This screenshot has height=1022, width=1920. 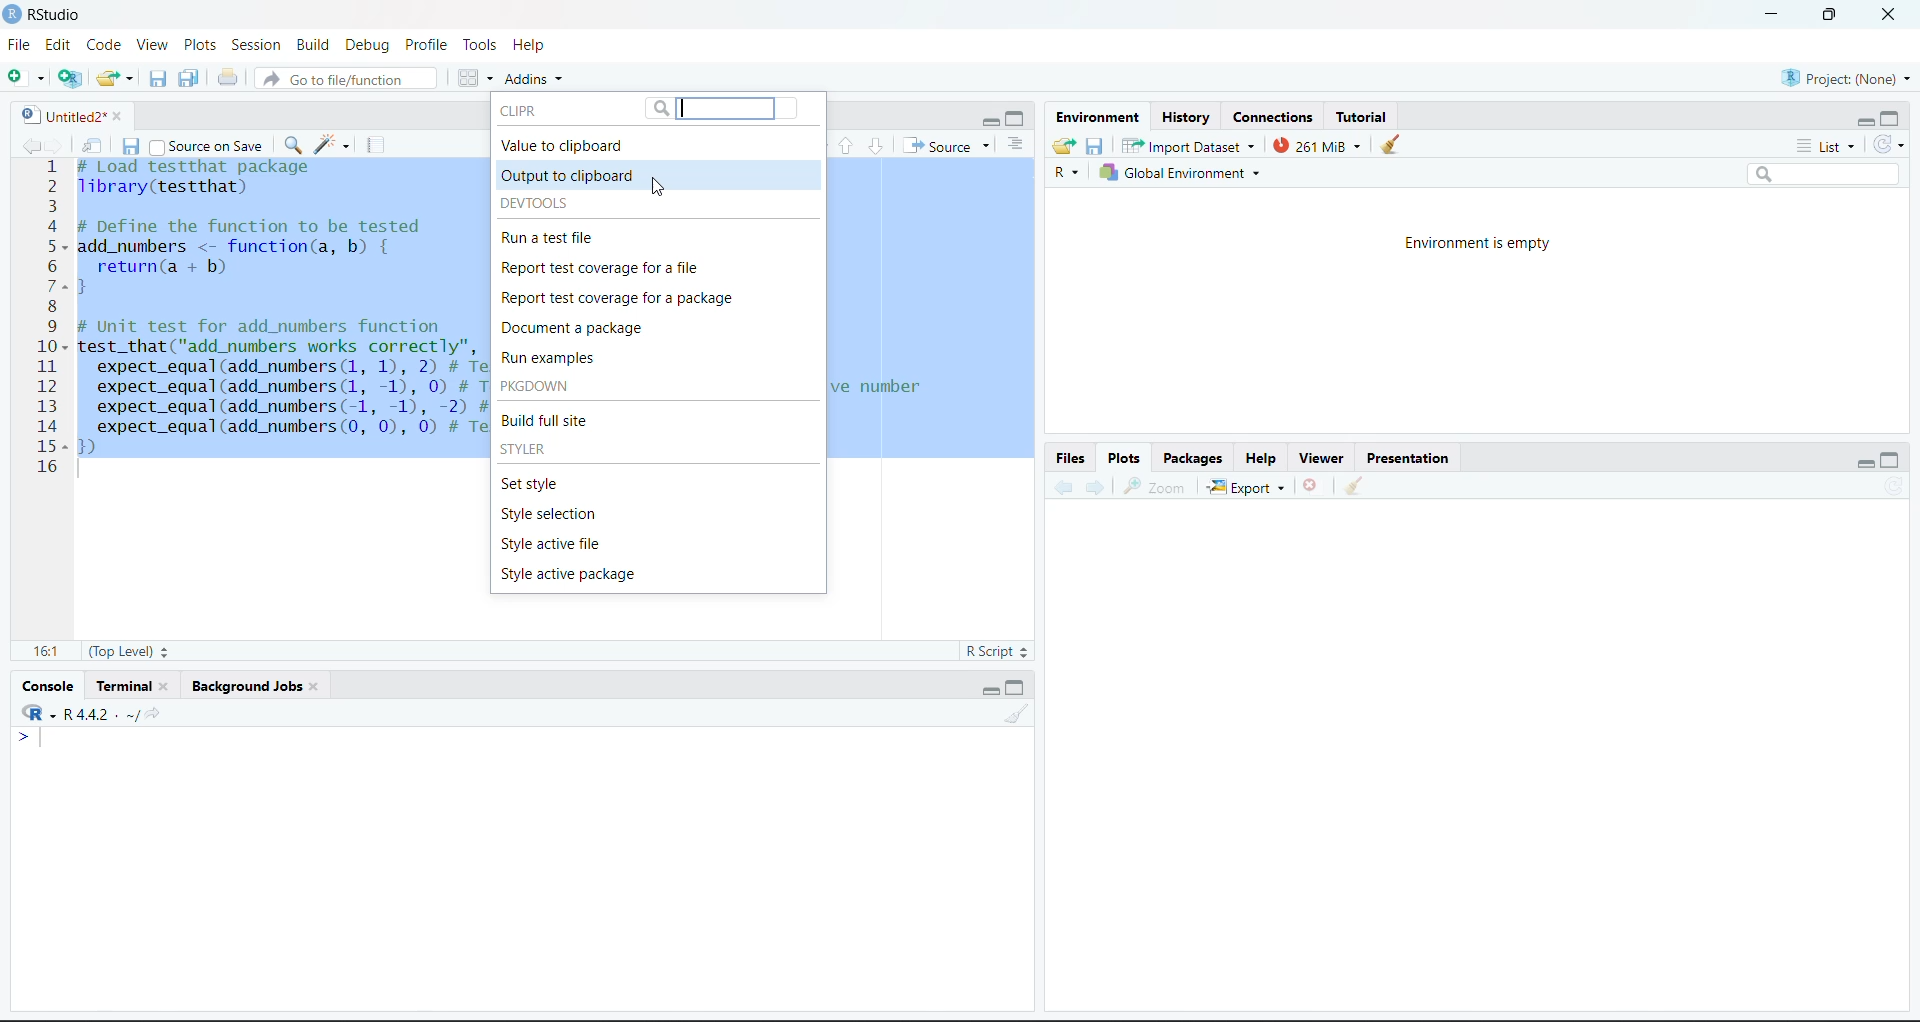 What do you see at coordinates (132, 685) in the screenshot?
I see `Terminal` at bounding box center [132, 685].